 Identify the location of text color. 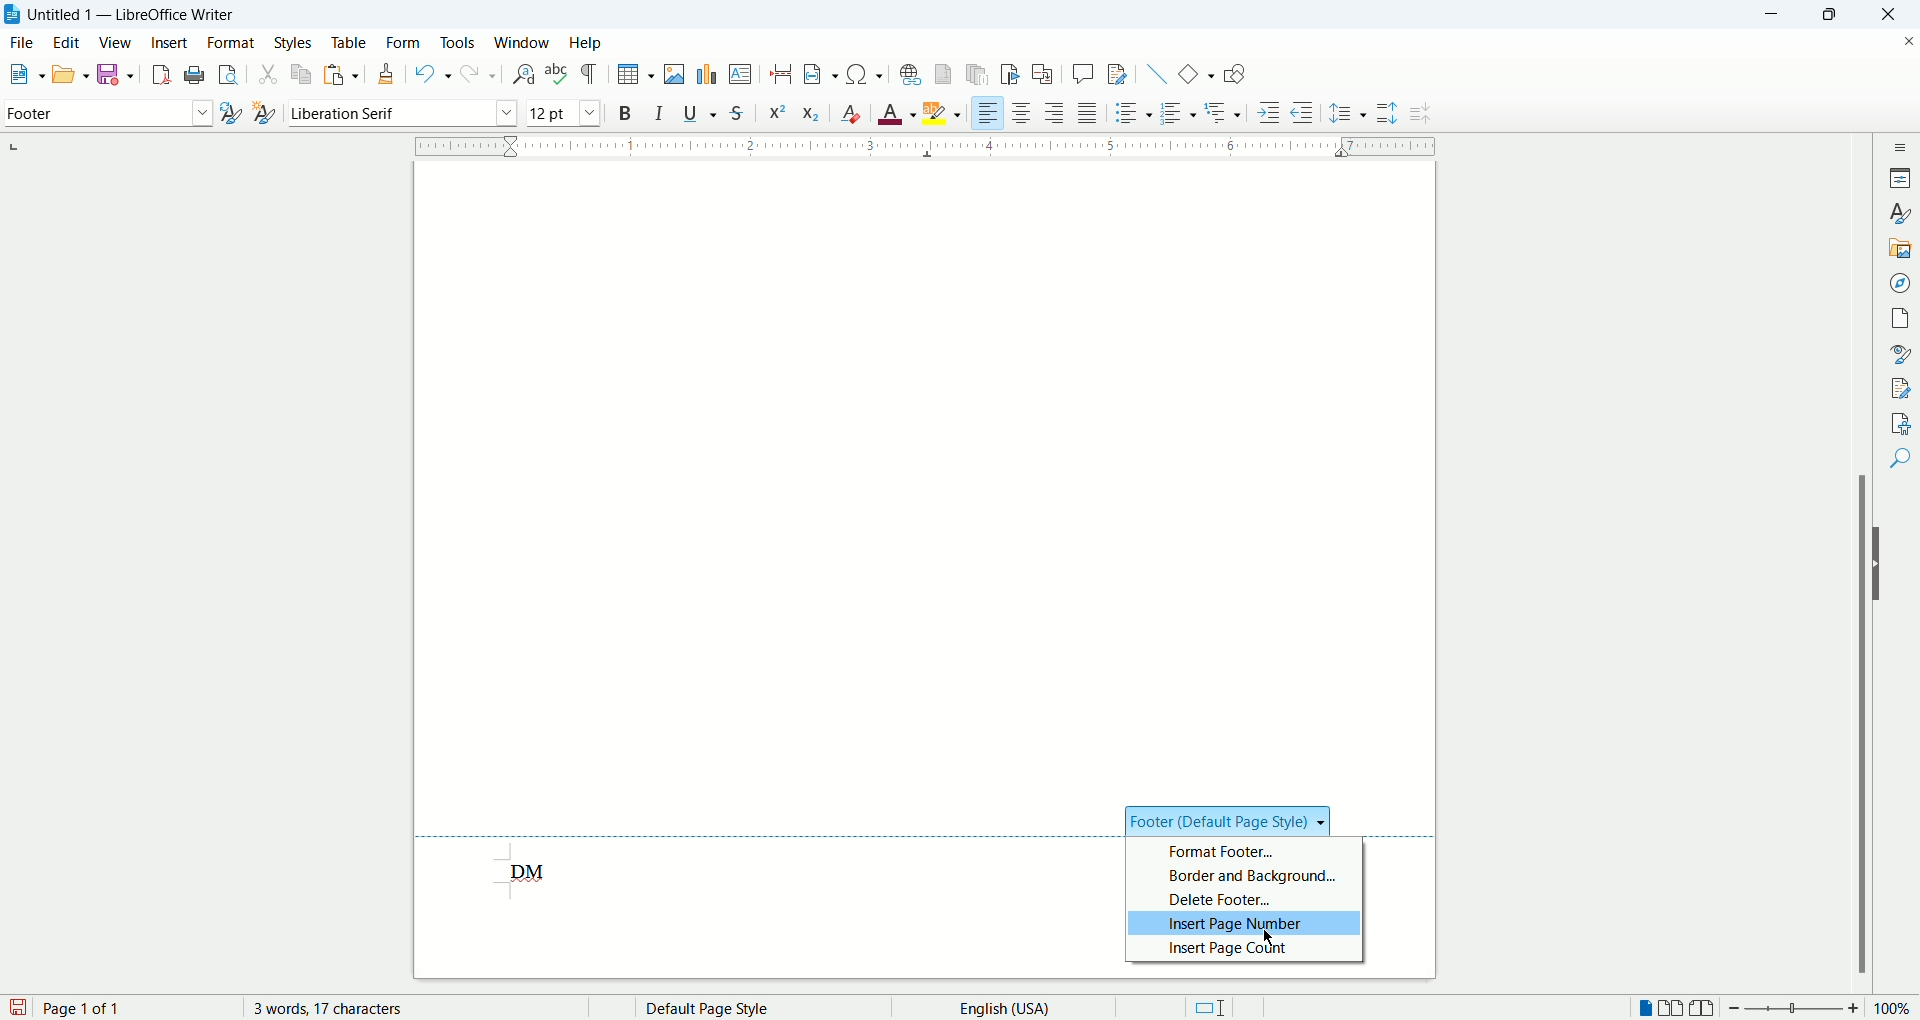
(899, 113).